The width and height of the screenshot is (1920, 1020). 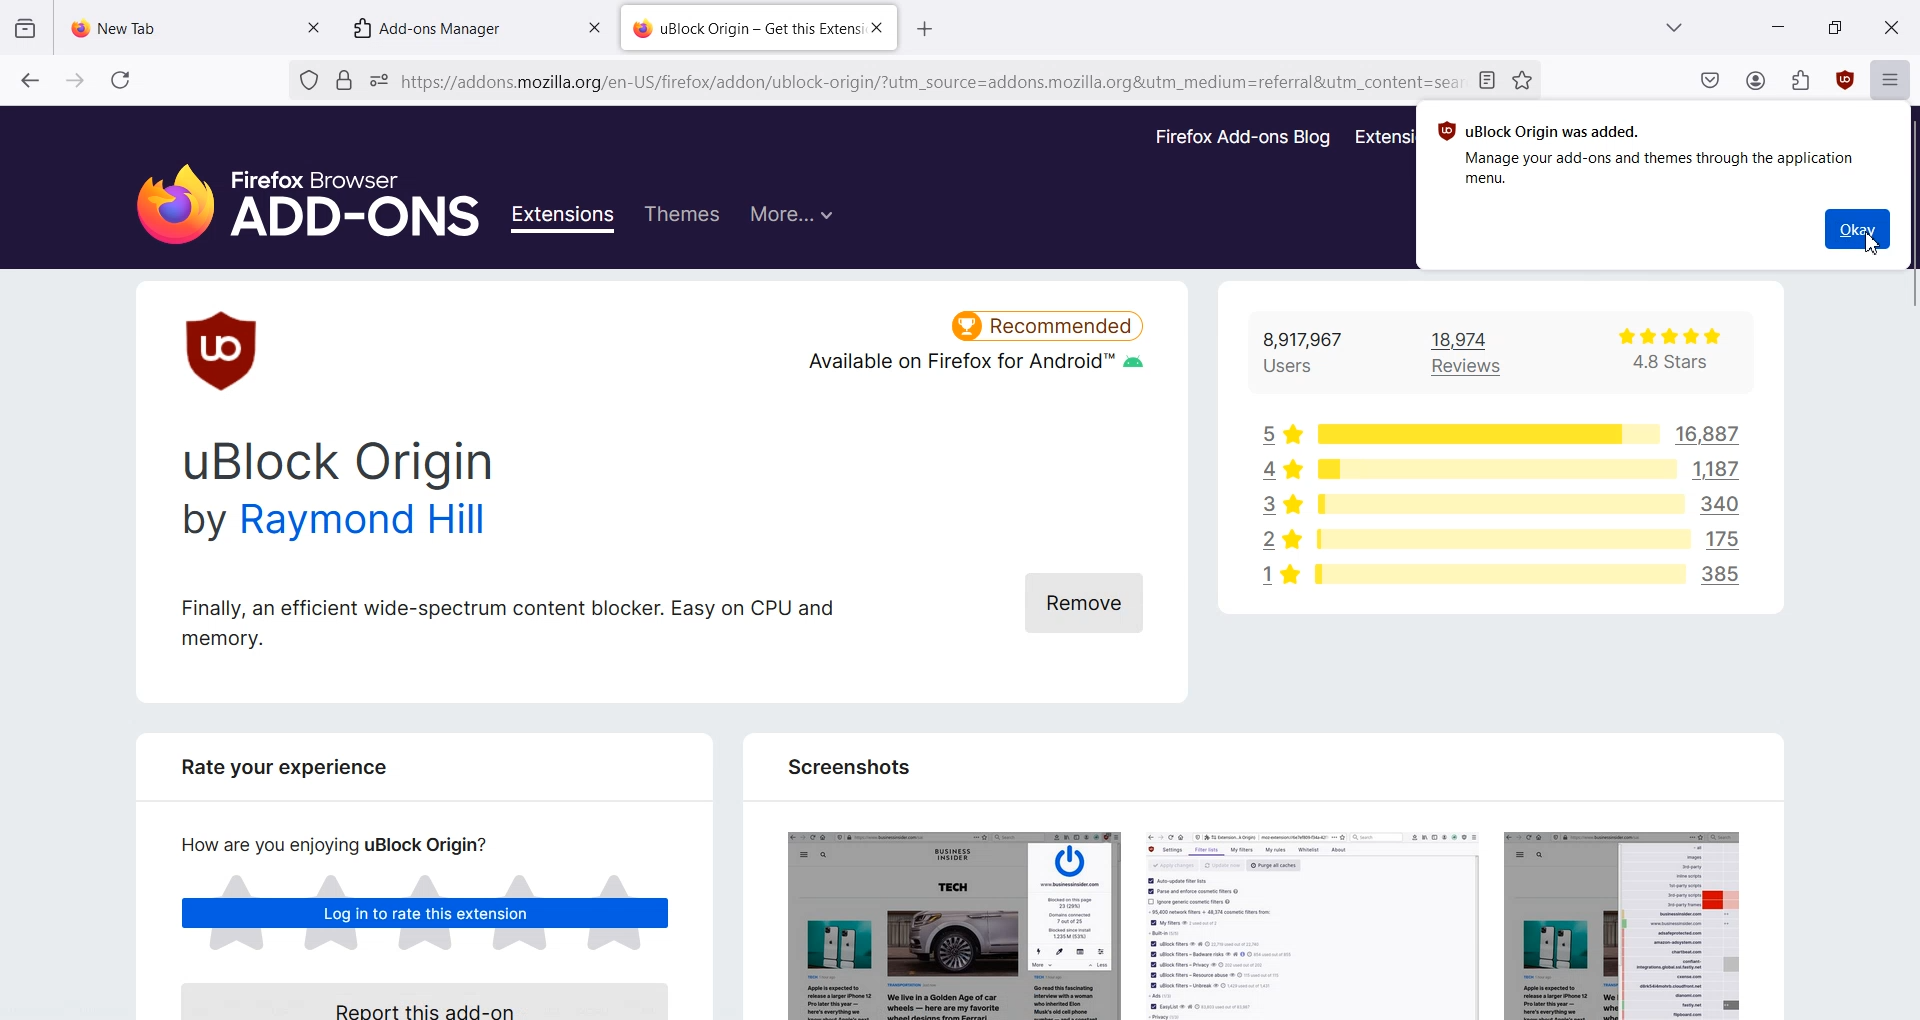 I want to click on Close tab, so click(x=594, y=28).